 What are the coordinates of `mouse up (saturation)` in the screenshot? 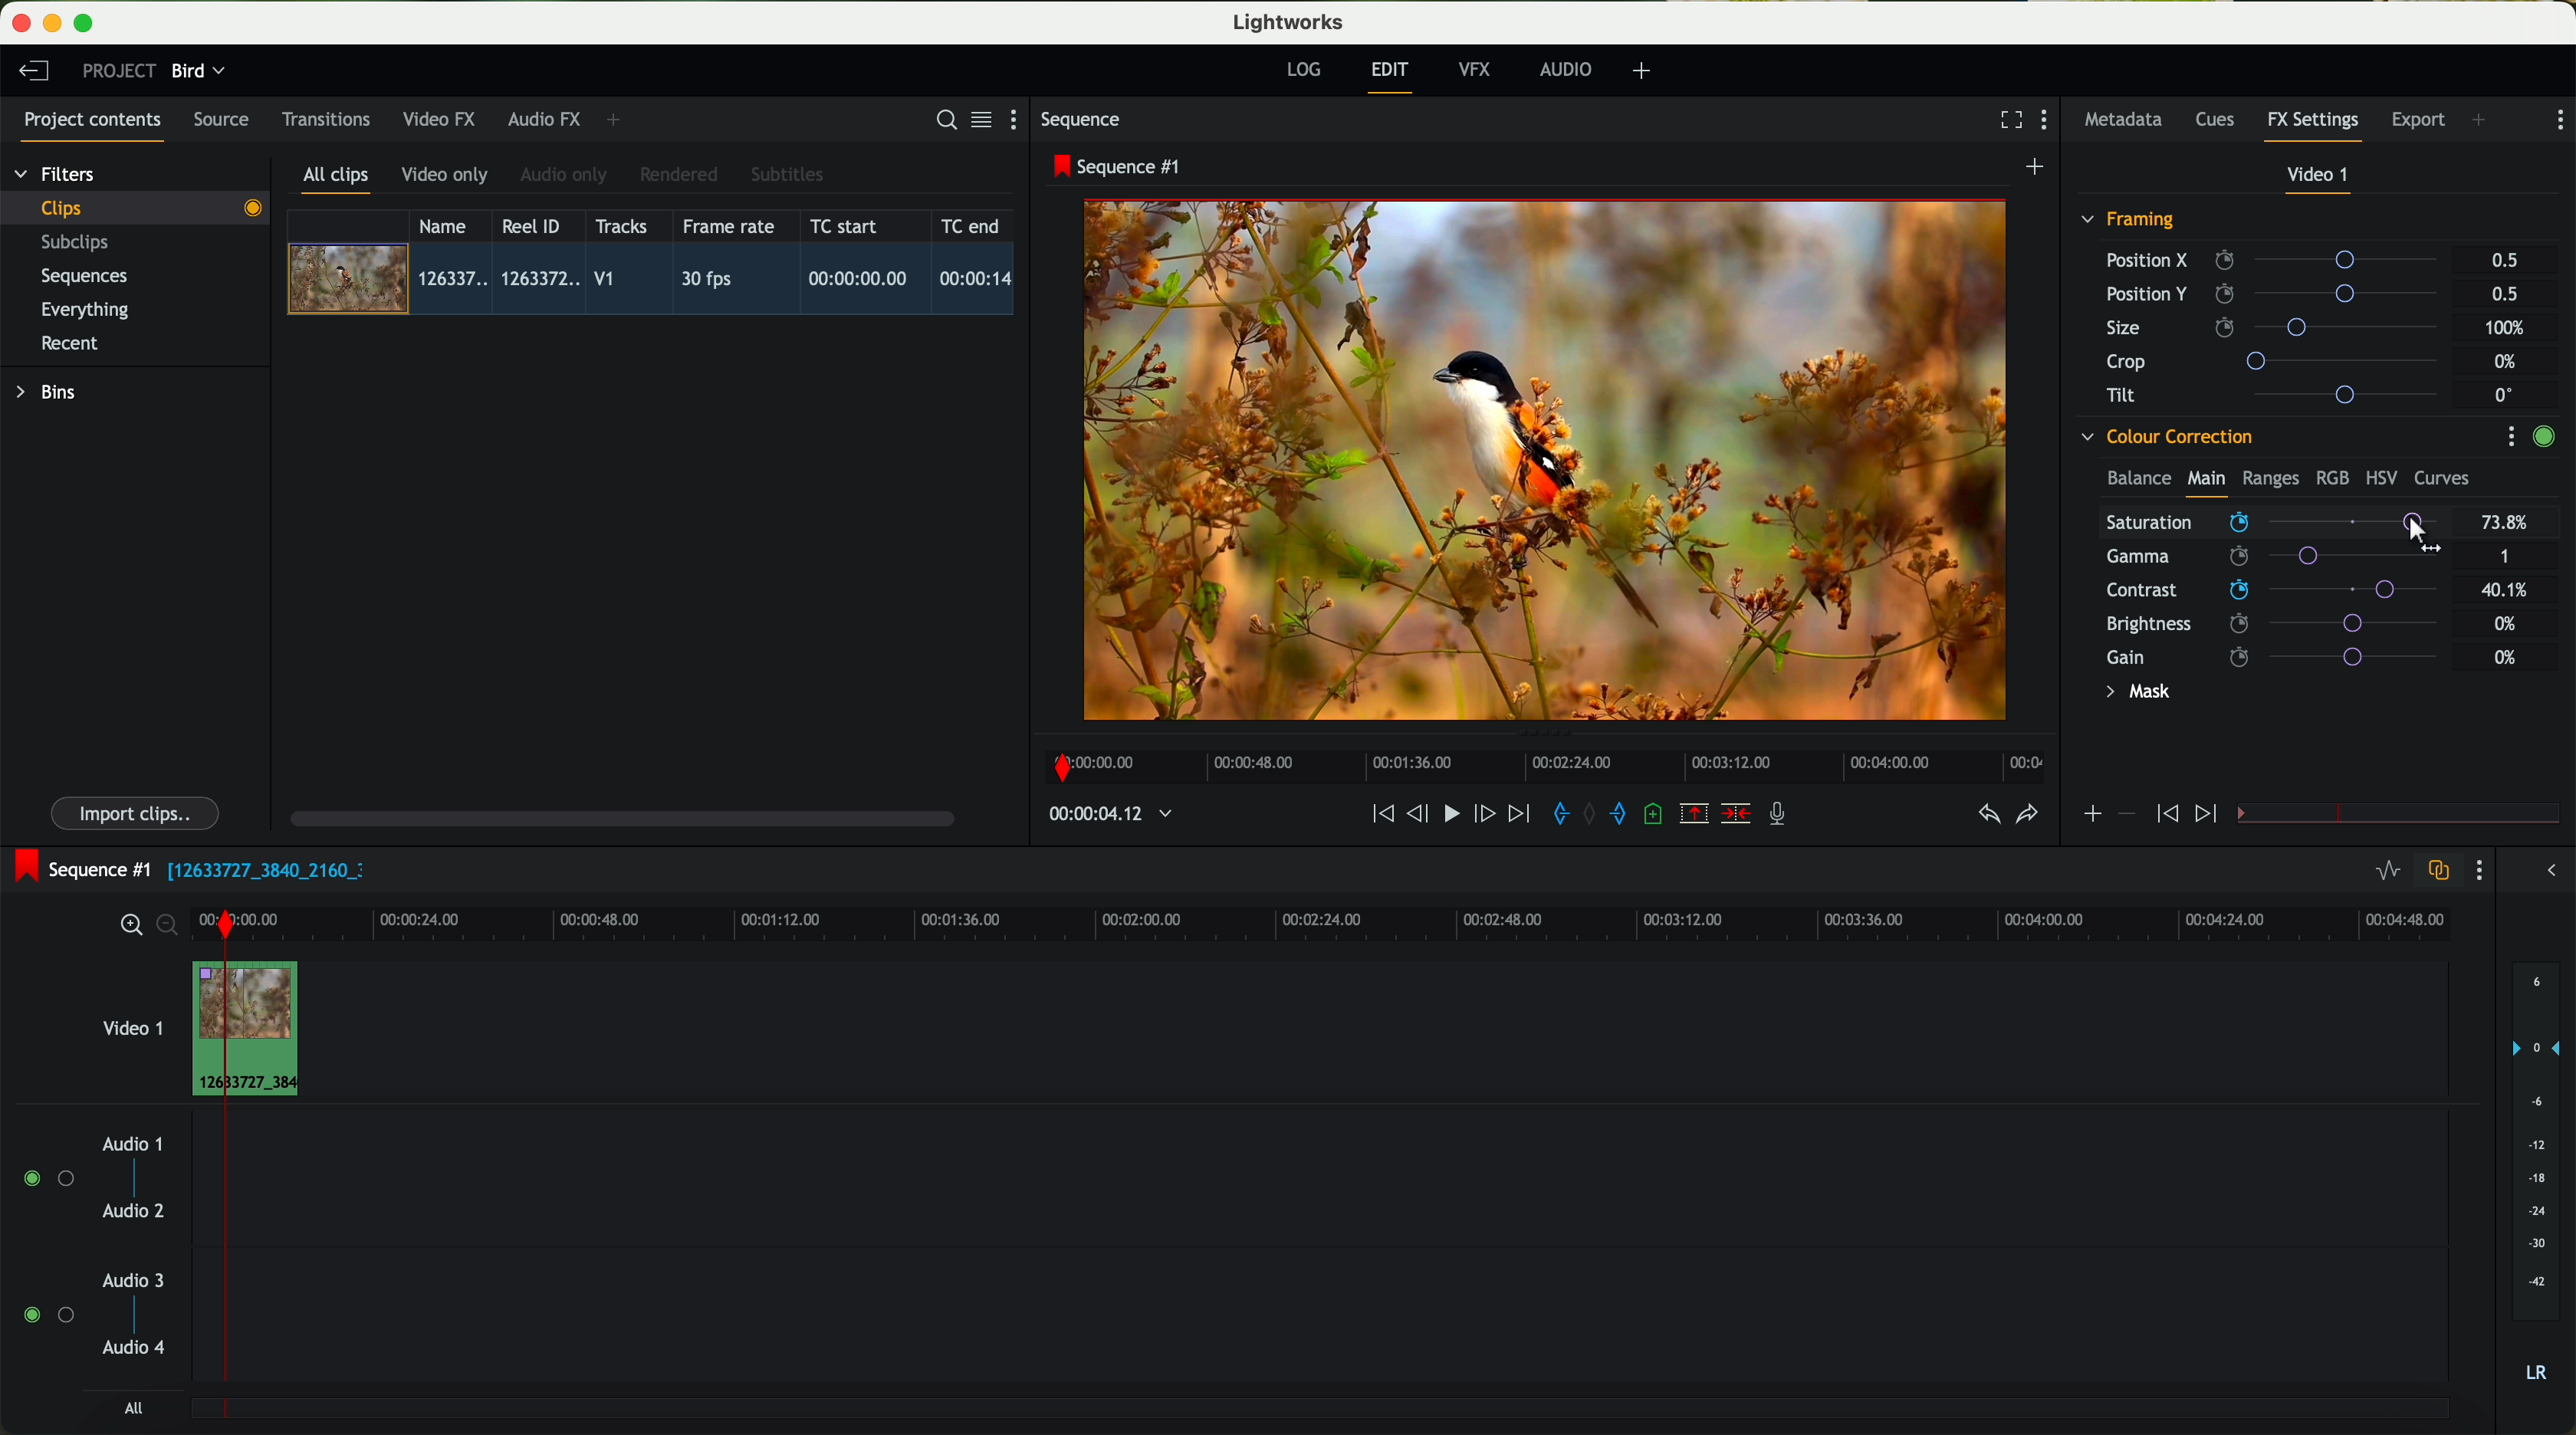 It's located at (2274, 521).